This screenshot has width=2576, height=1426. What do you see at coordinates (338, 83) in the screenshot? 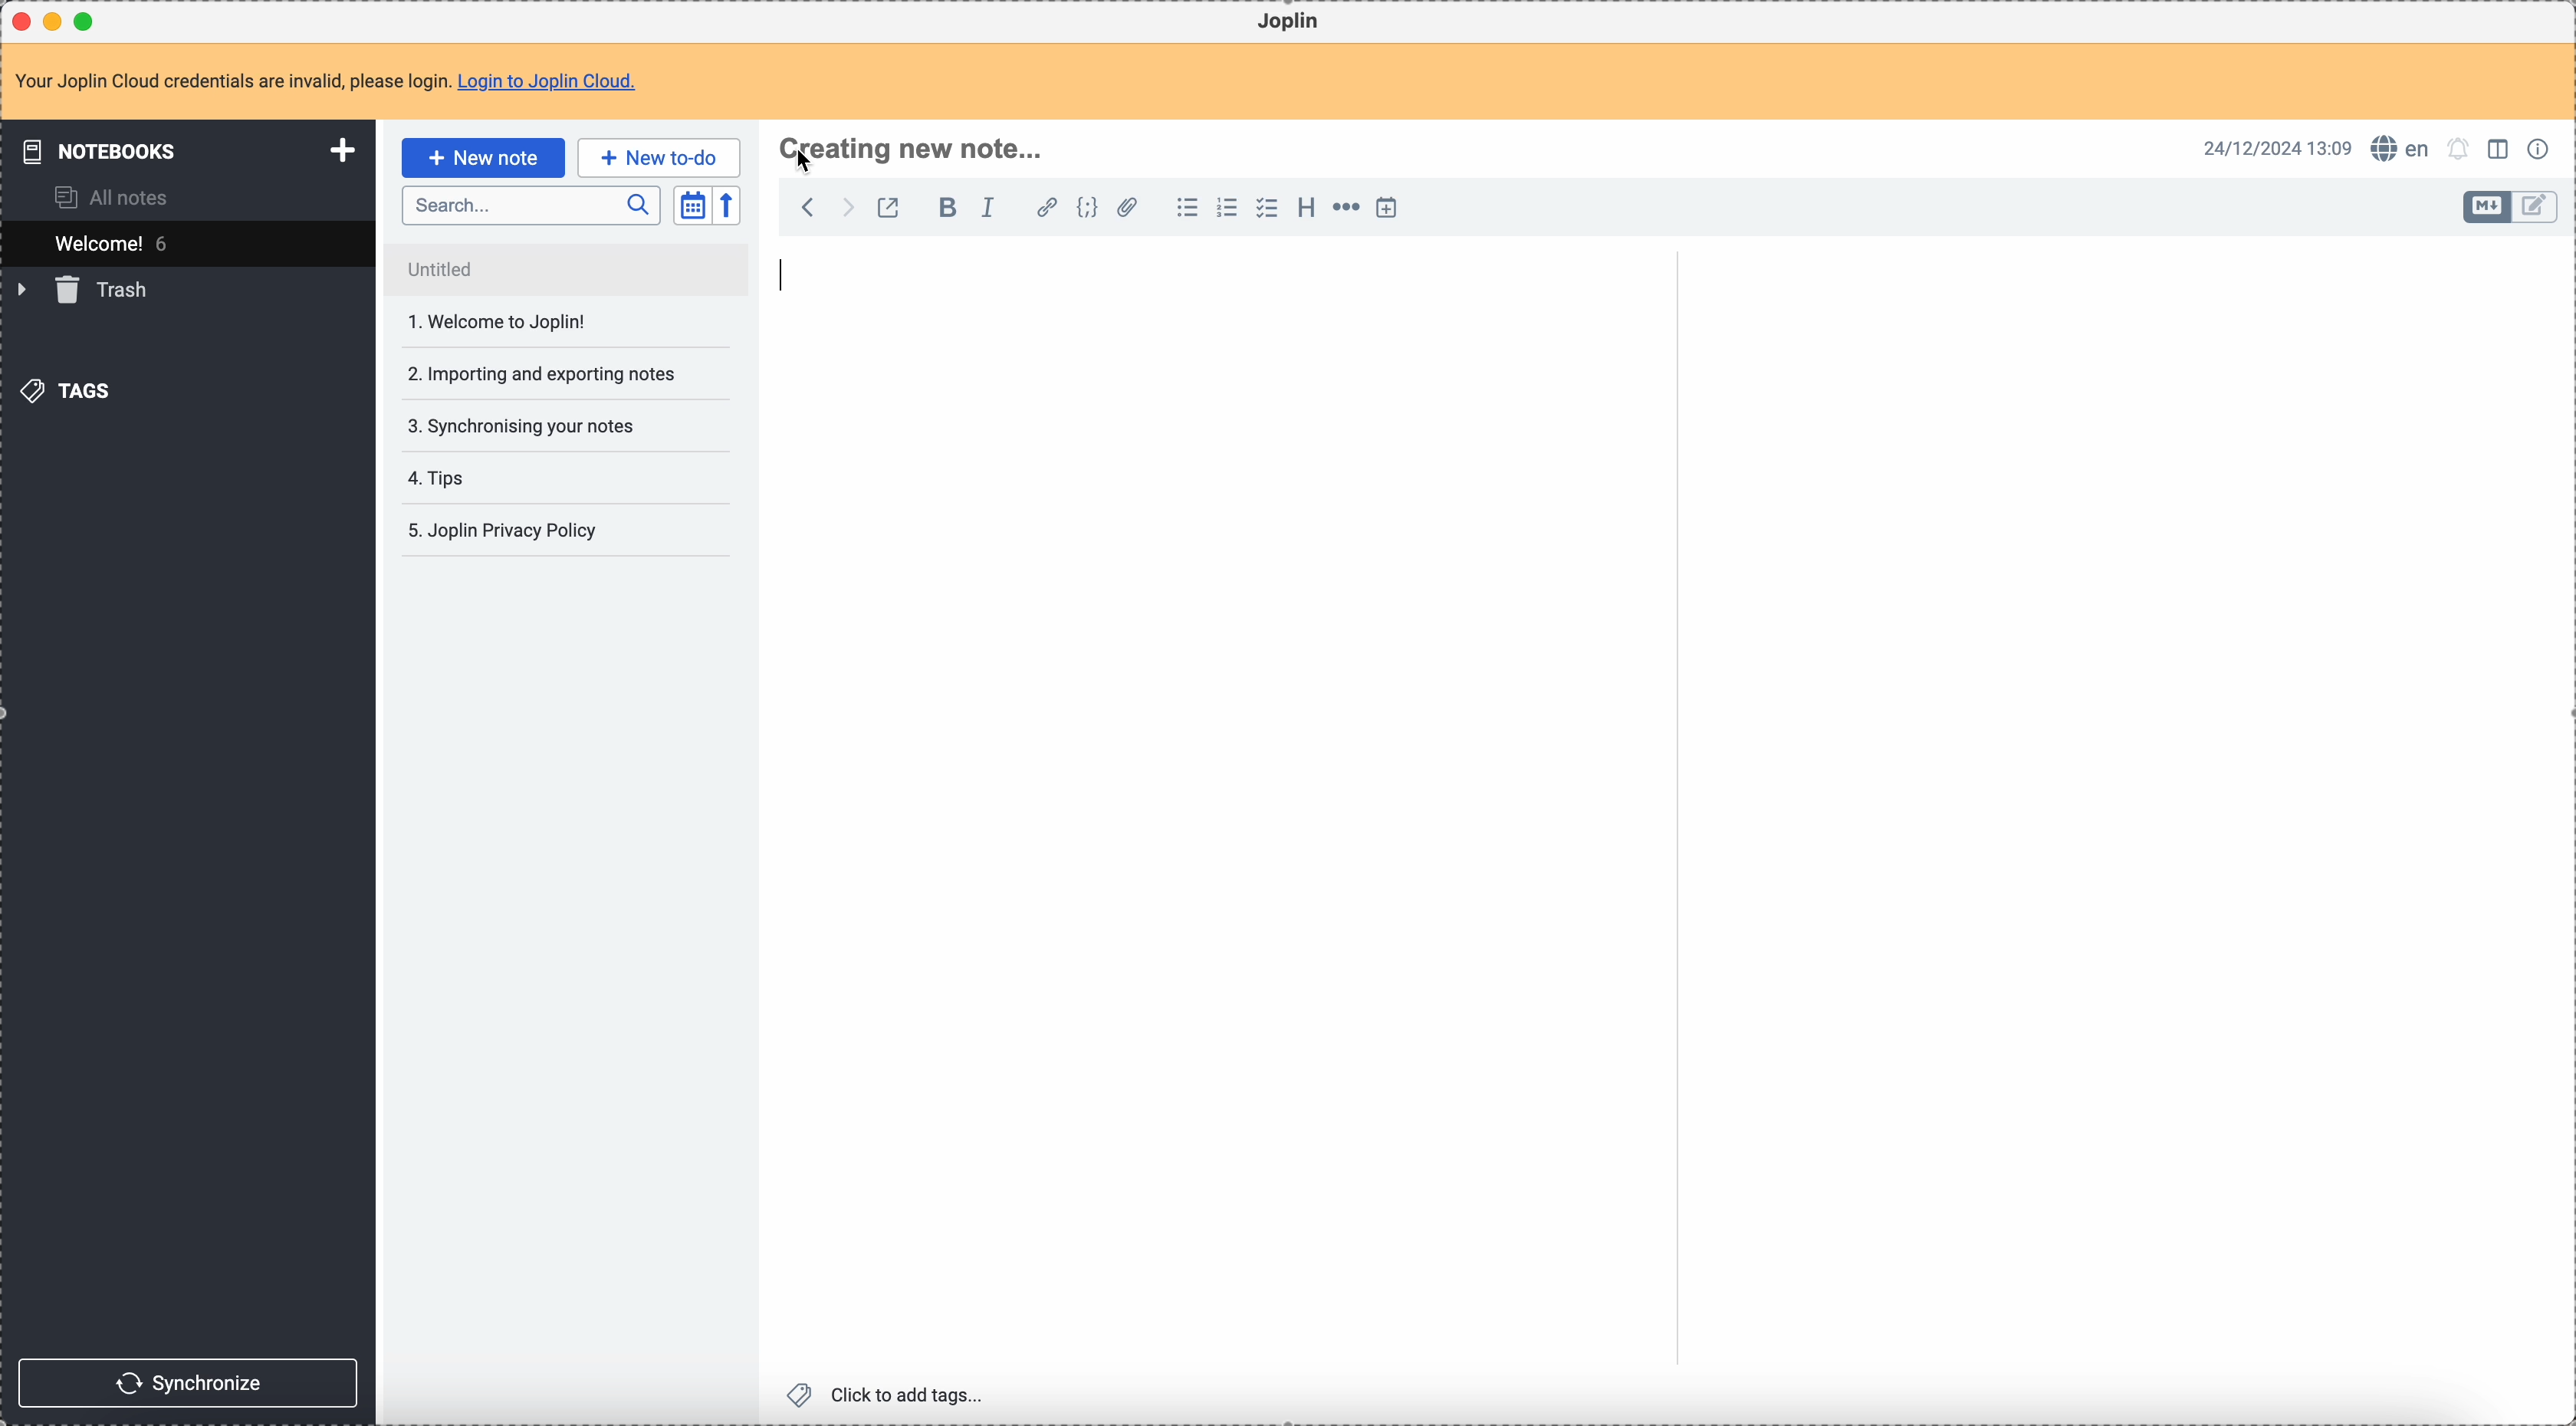
I see `note` at bounding box center [338, 83].